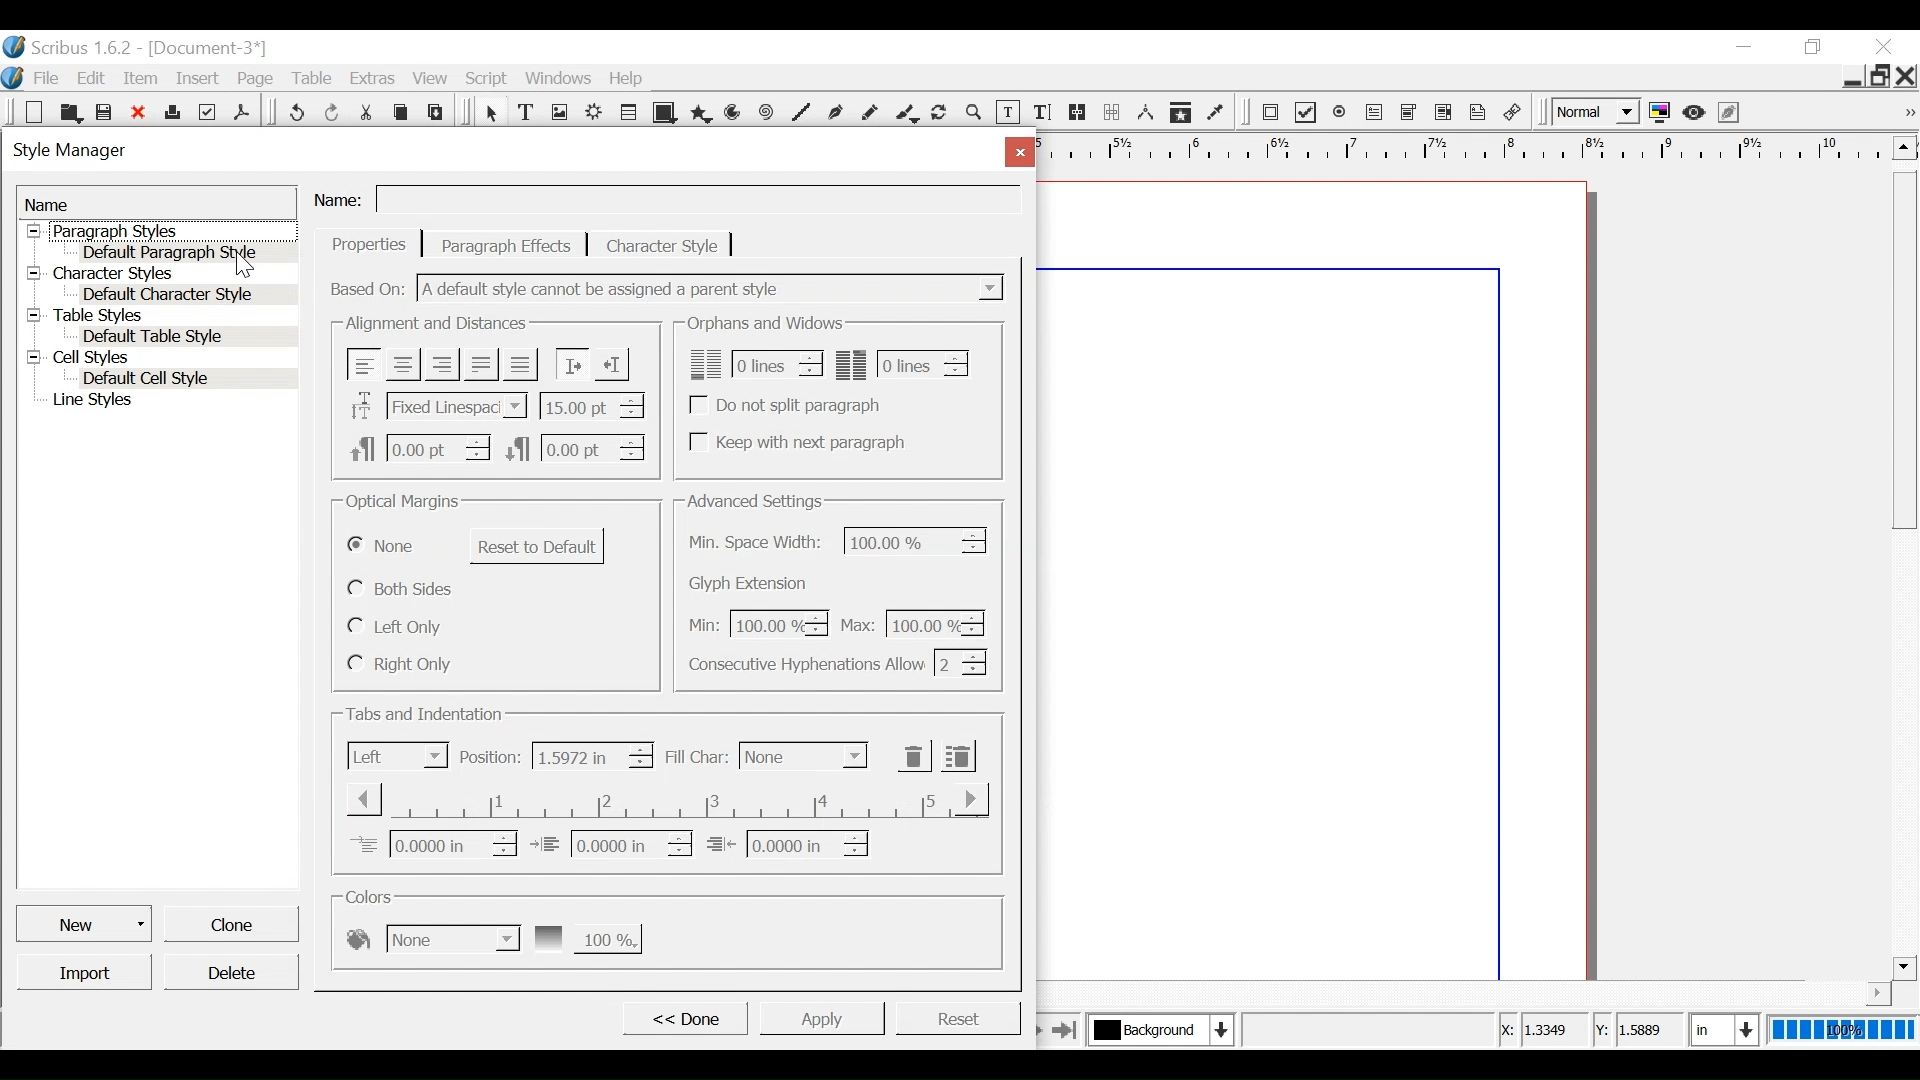  I want to click on Maximum, so click(909, 622).